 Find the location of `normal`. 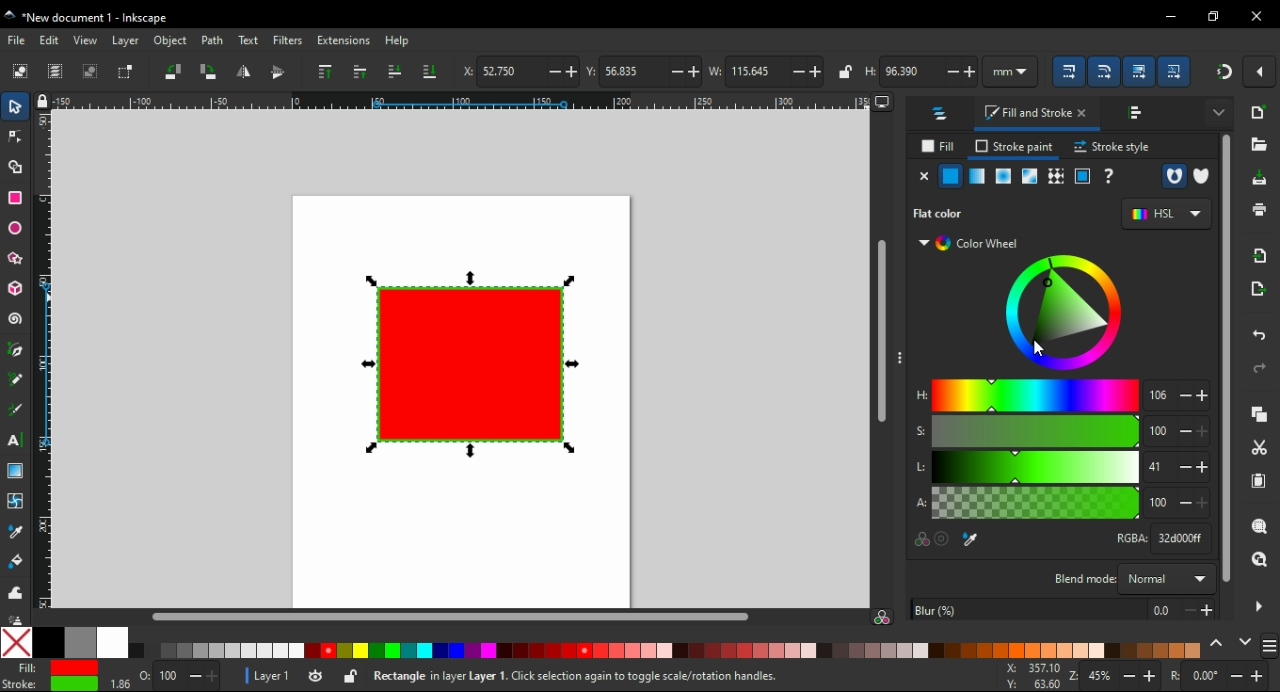

normal is located at coordinates (1167, 578).